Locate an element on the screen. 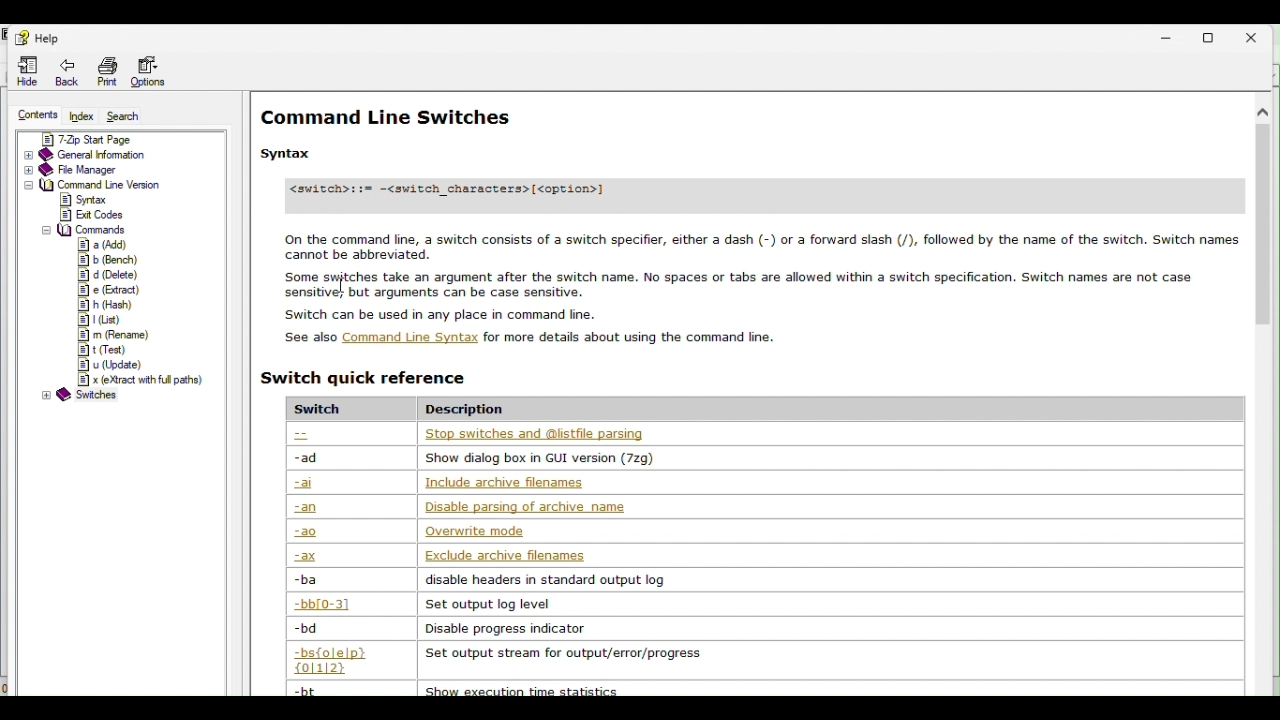 Image resolution: width=1280 pixels, height=720 pixels. -ax is located at coordinates (309, 554).